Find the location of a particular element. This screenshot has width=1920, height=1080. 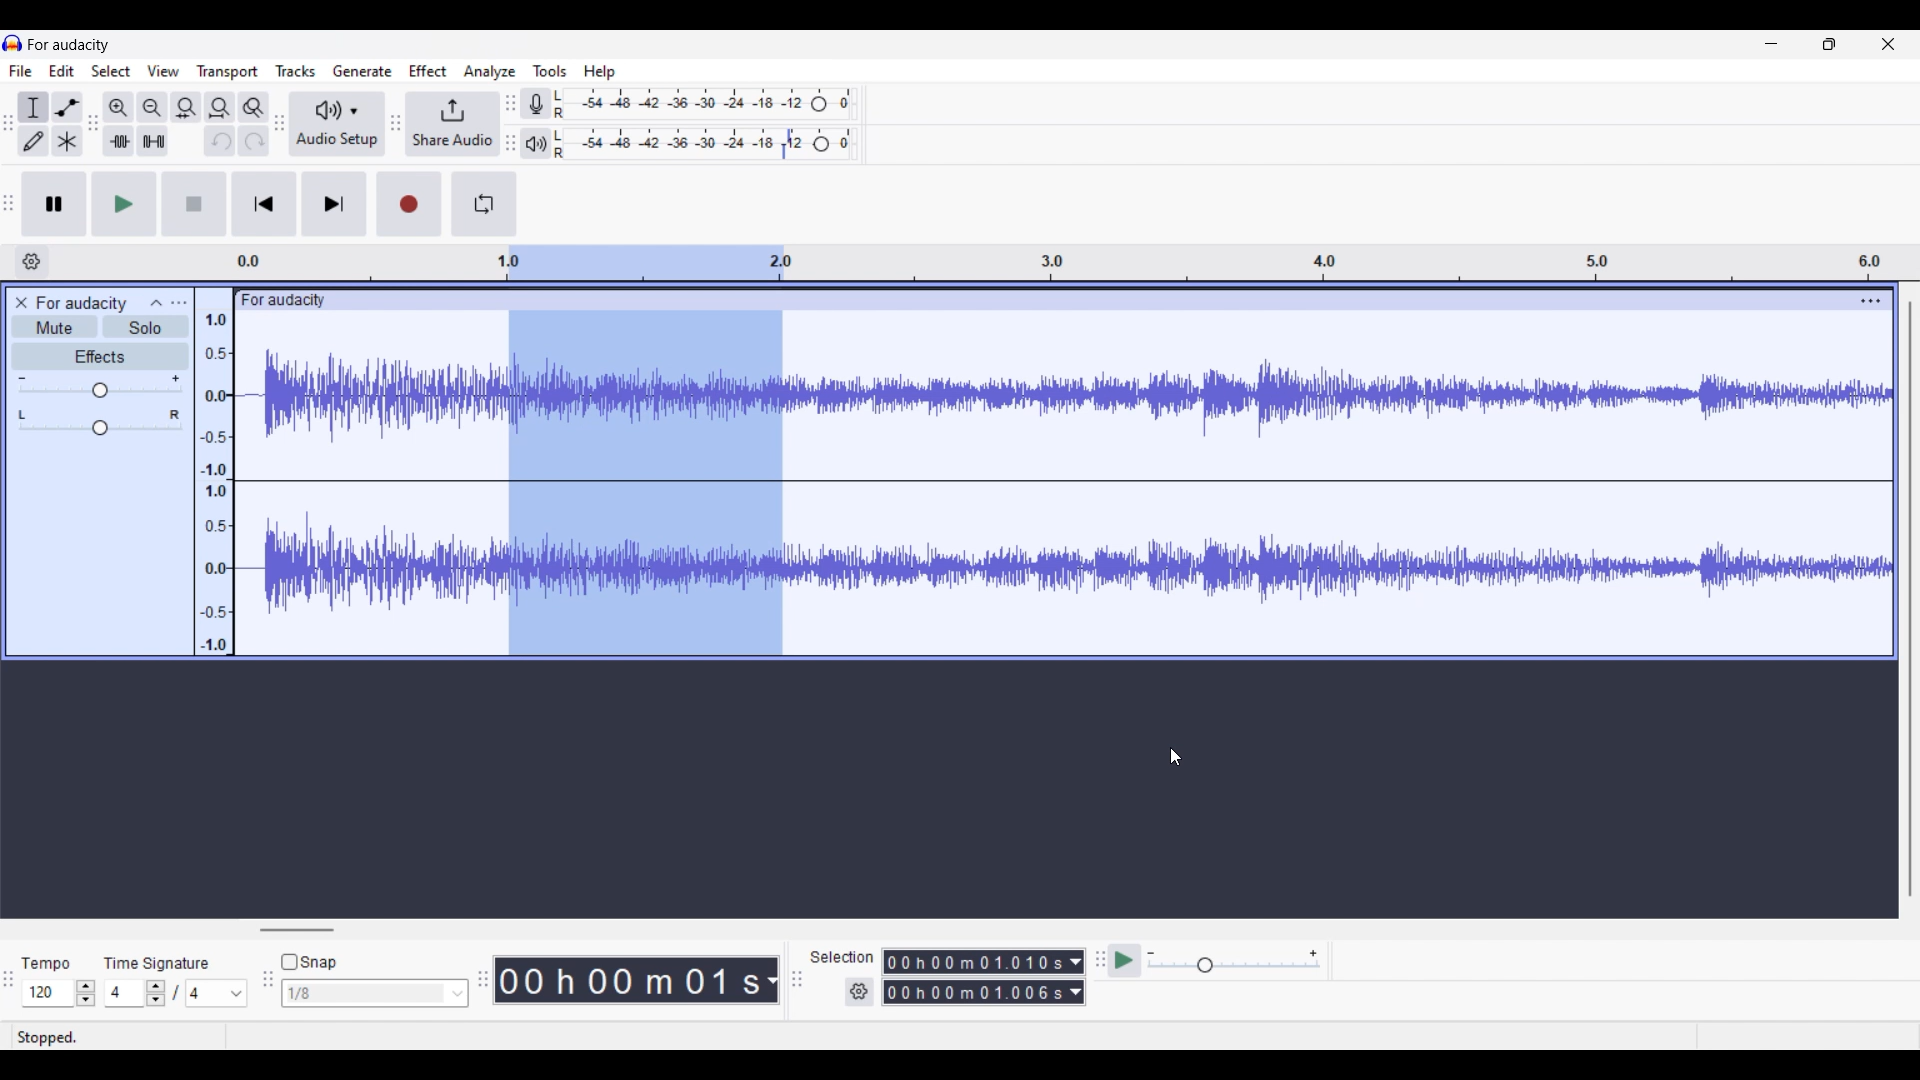

Analyze menu is located at coordinates (489, 72).